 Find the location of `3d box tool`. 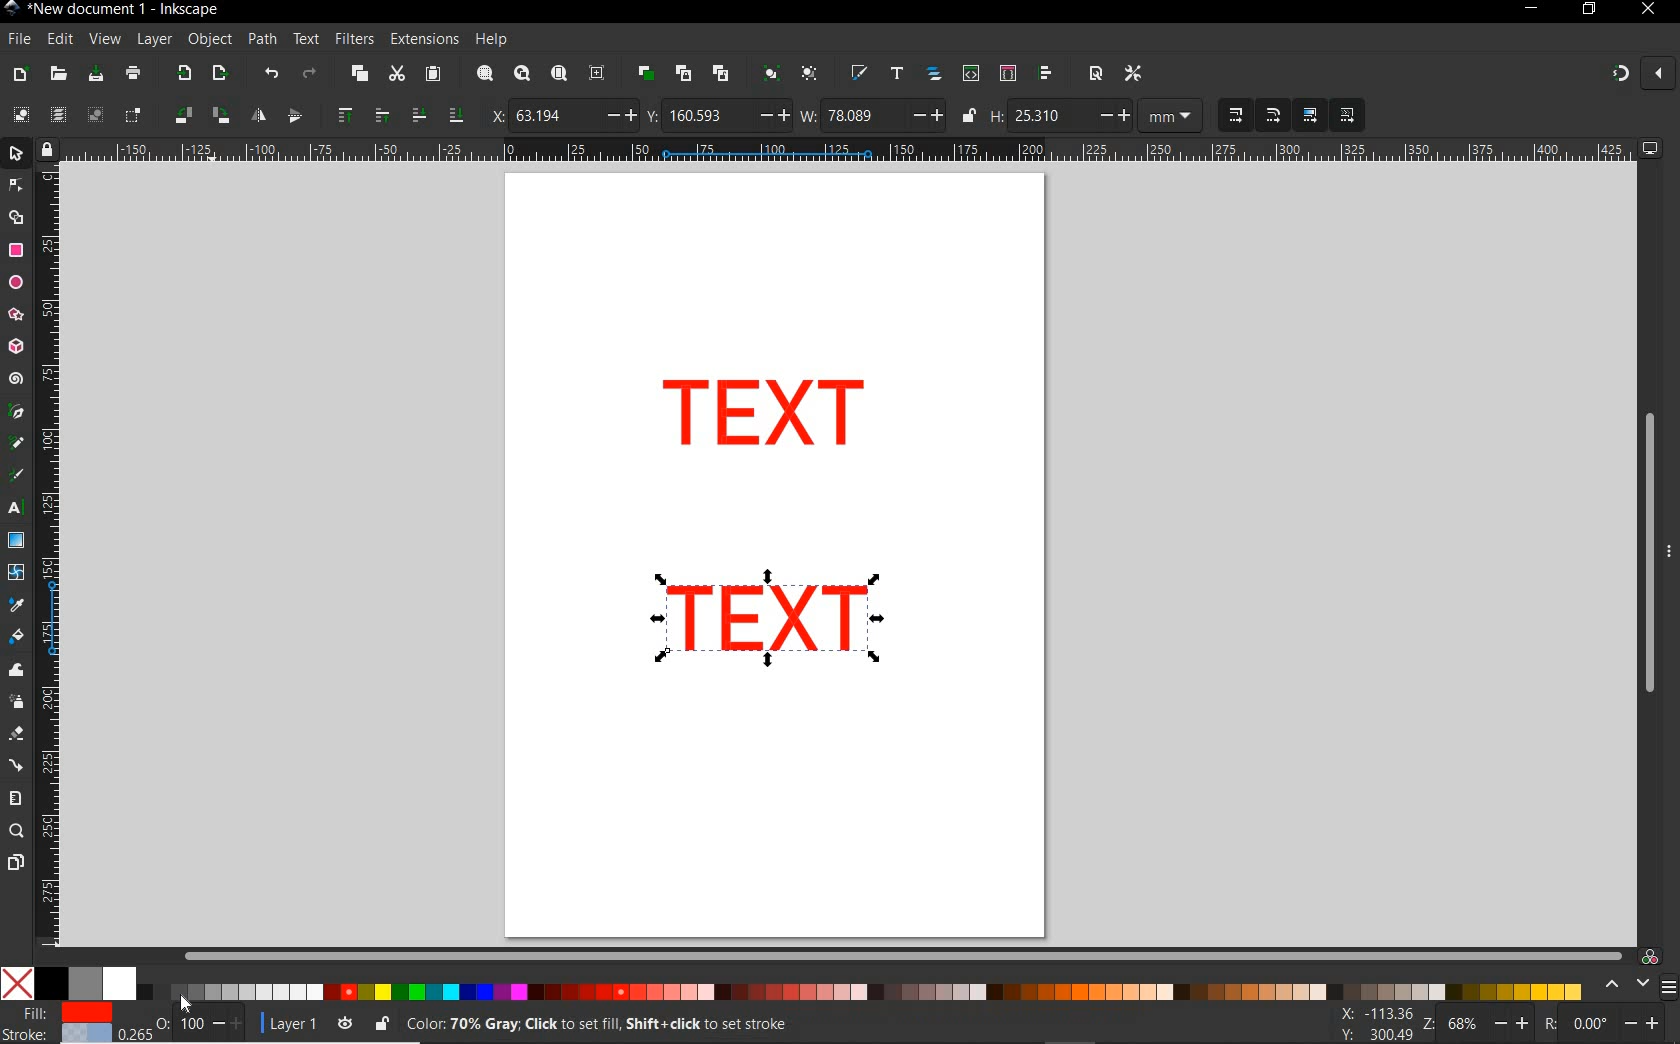

3d box tool is located at coordinates (18, 345).